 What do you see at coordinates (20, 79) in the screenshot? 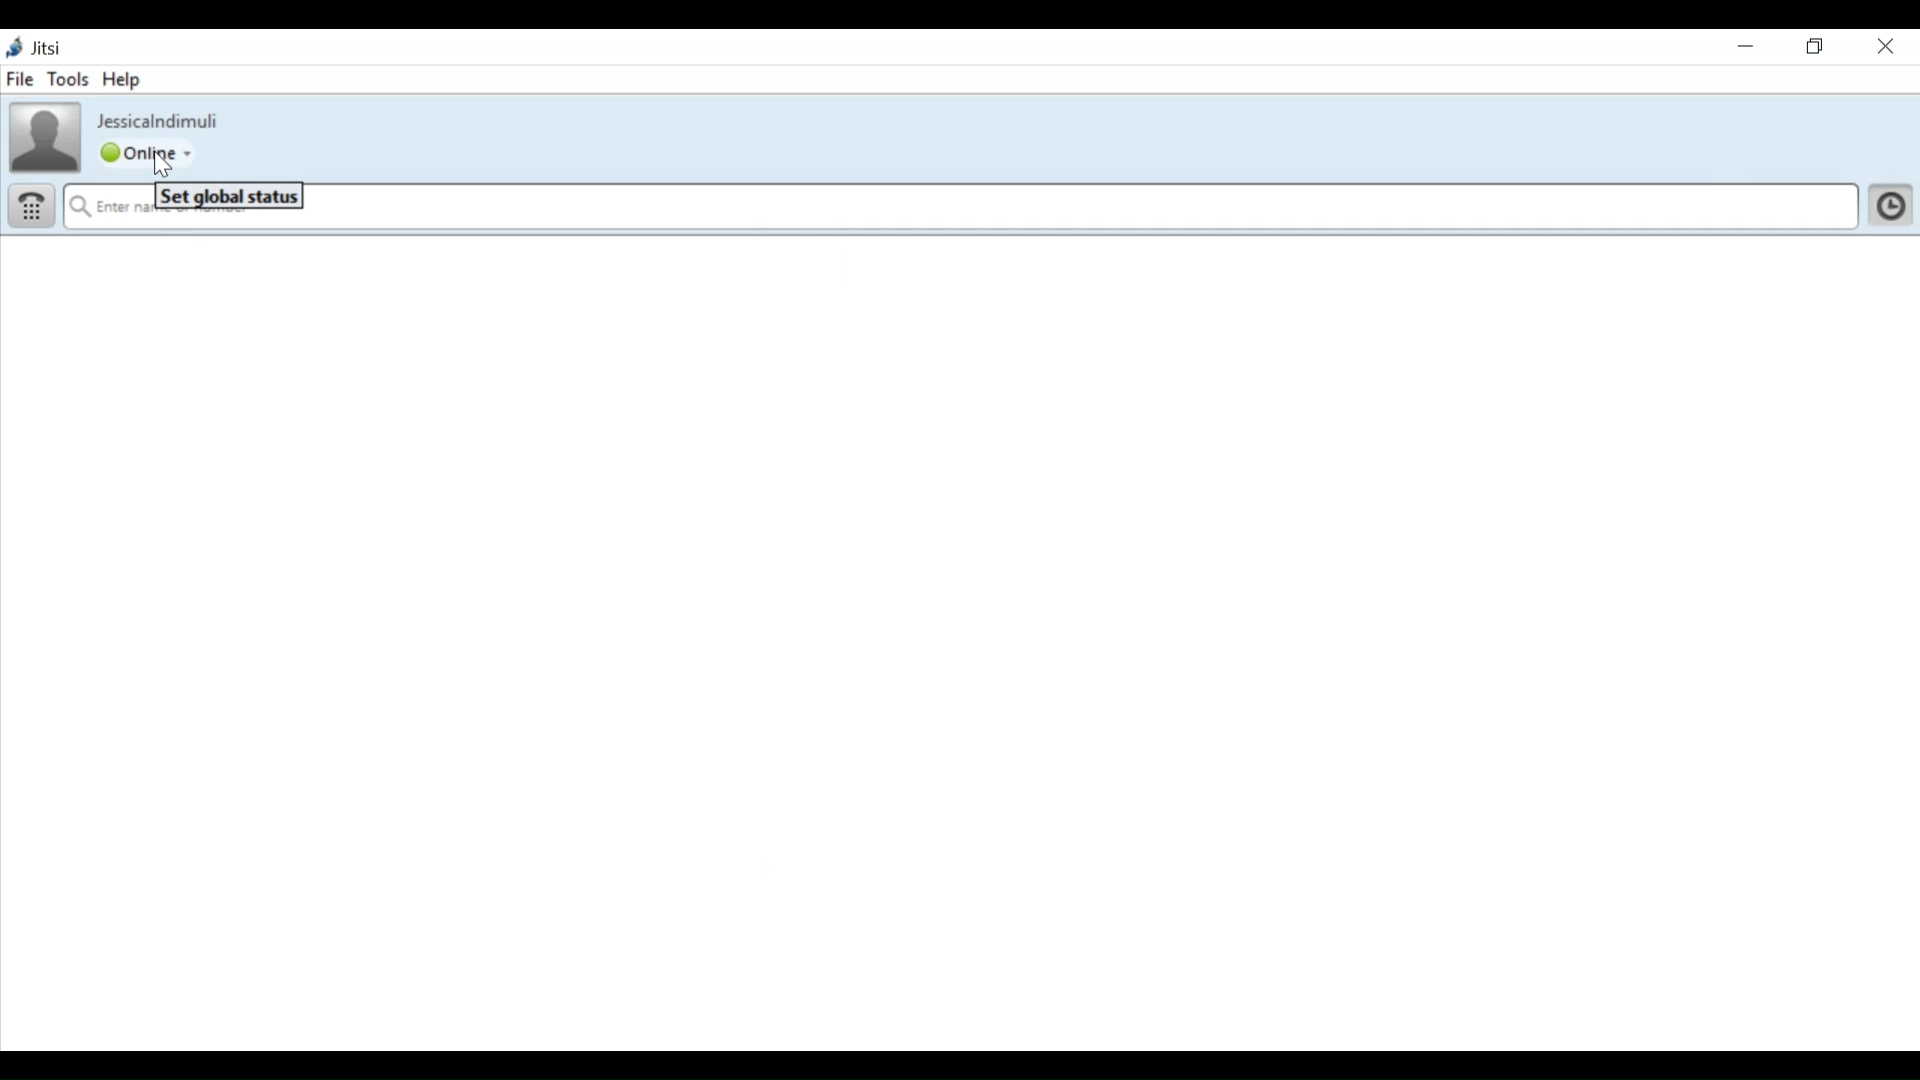
I see `File` at bounding box center [20, 79].